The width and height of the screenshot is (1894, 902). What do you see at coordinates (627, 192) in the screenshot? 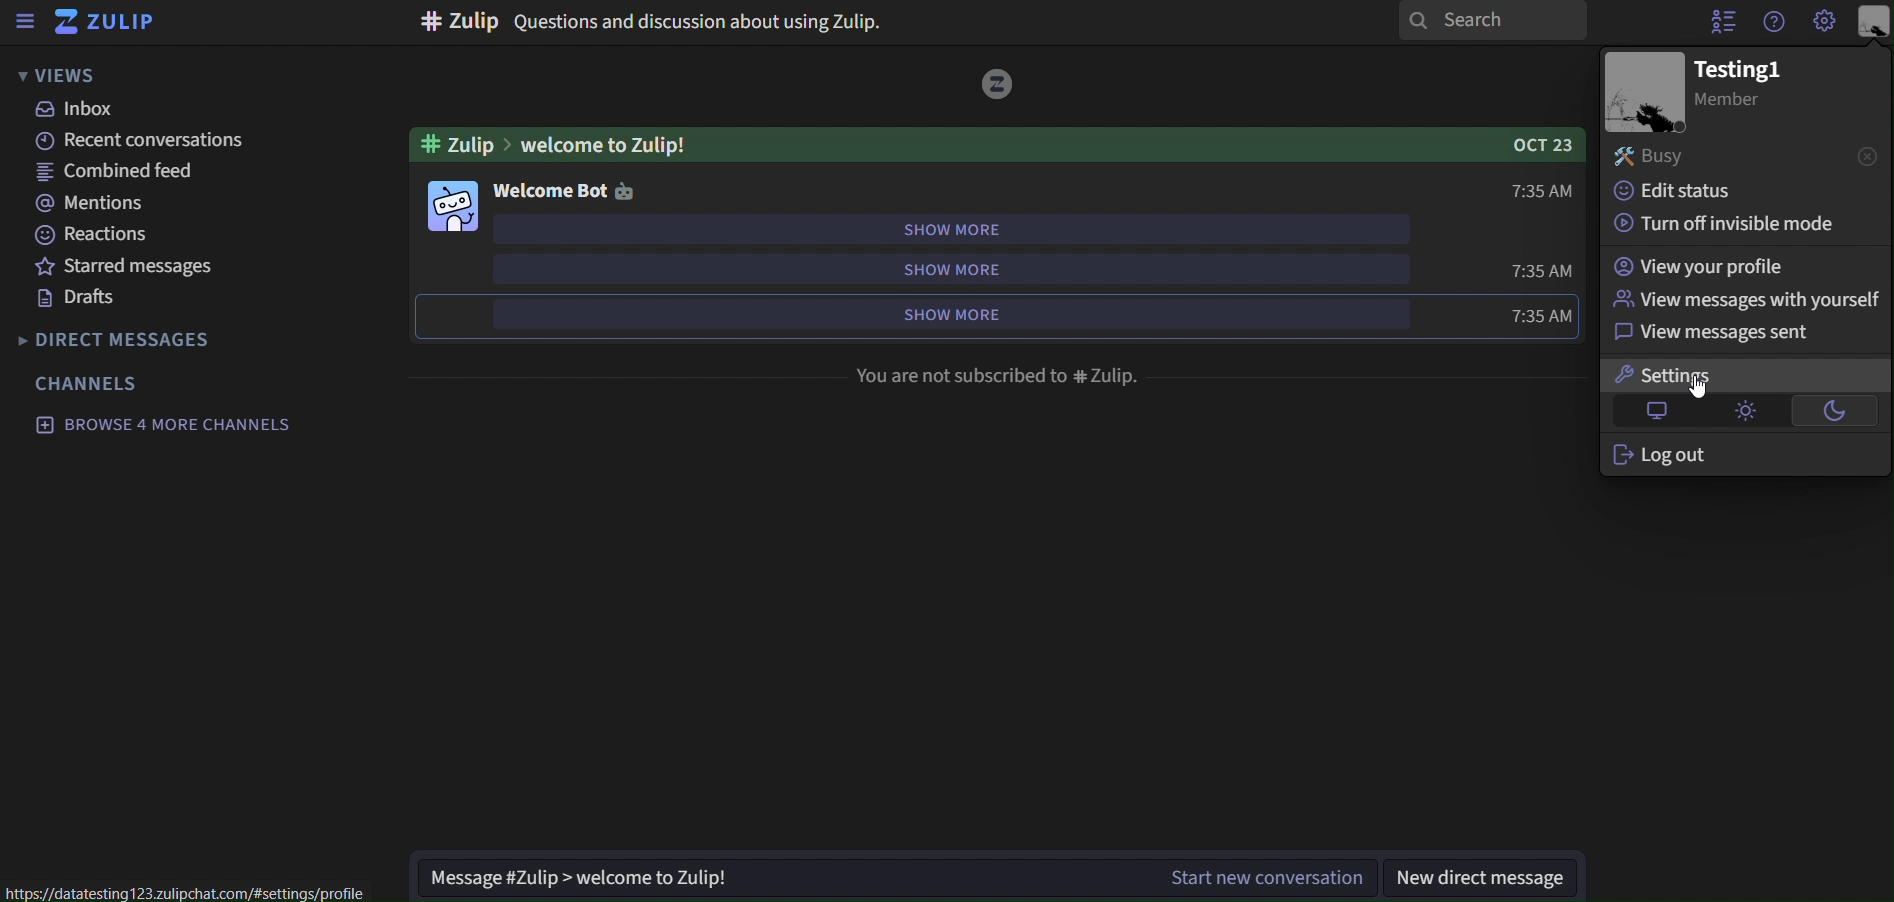
I see `icon` at bounding box center [627, 192].